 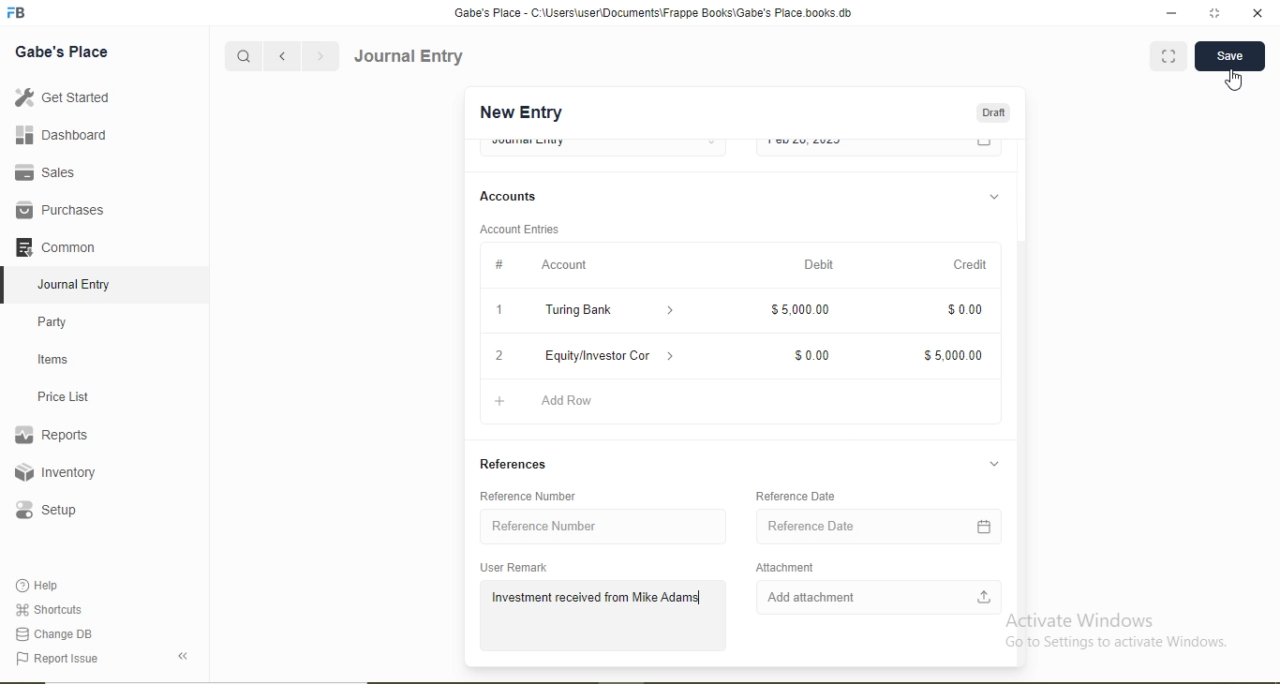 I want to click on Backward, so click(x=282, y=57).